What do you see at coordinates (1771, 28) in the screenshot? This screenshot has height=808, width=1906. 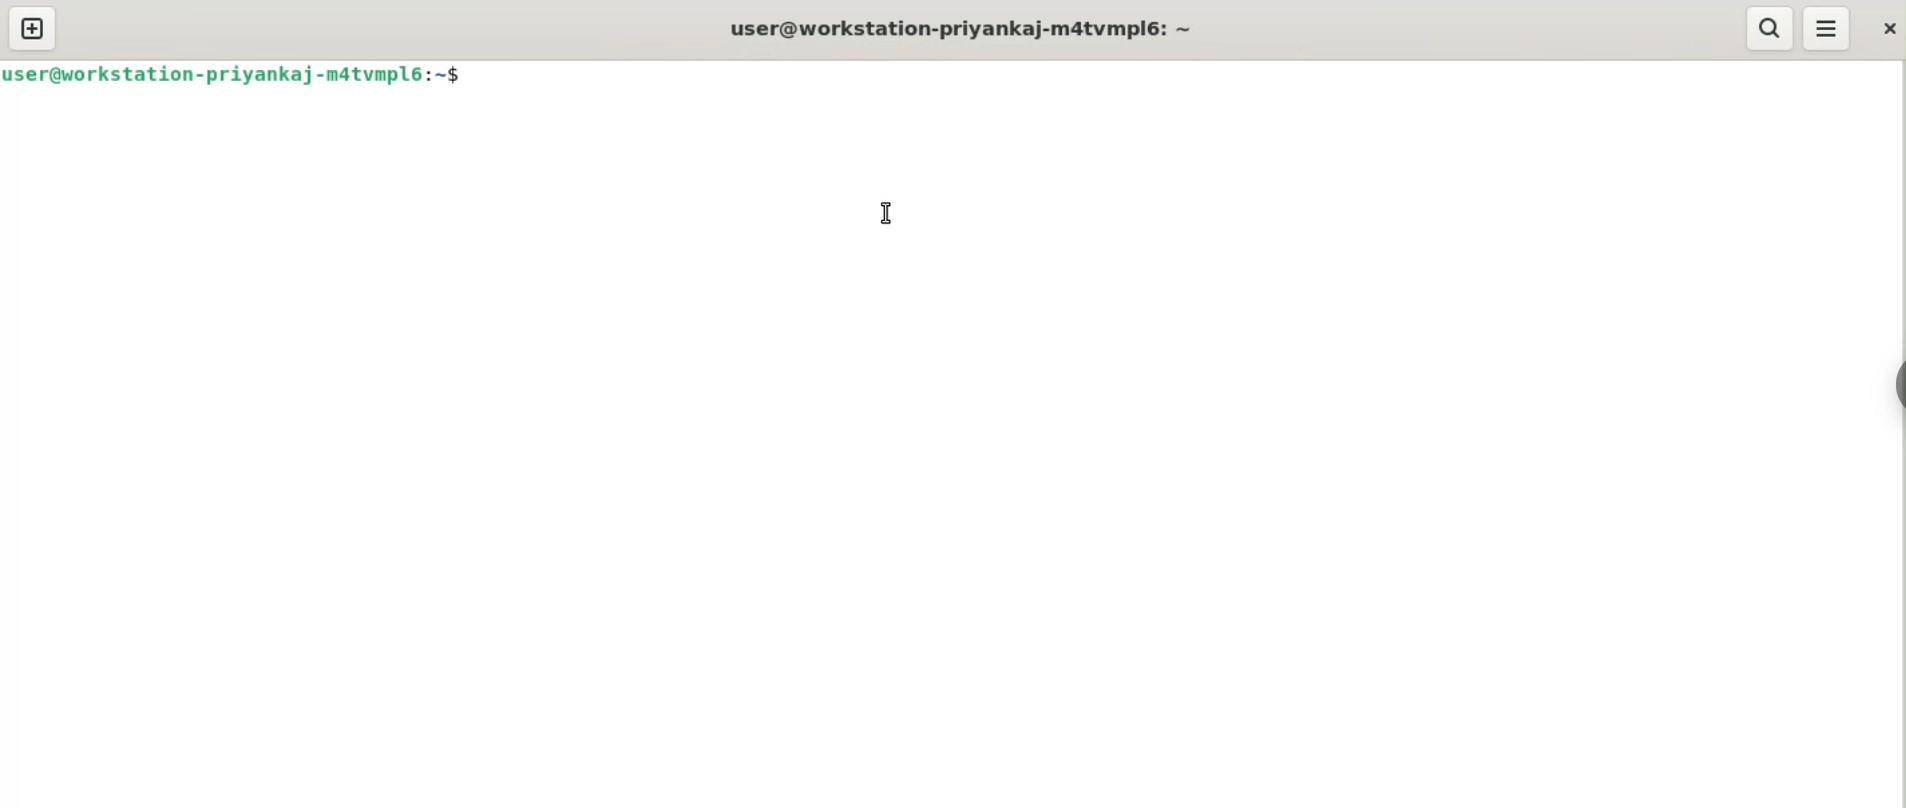 I see `search` at bounding box center [1771, 28].